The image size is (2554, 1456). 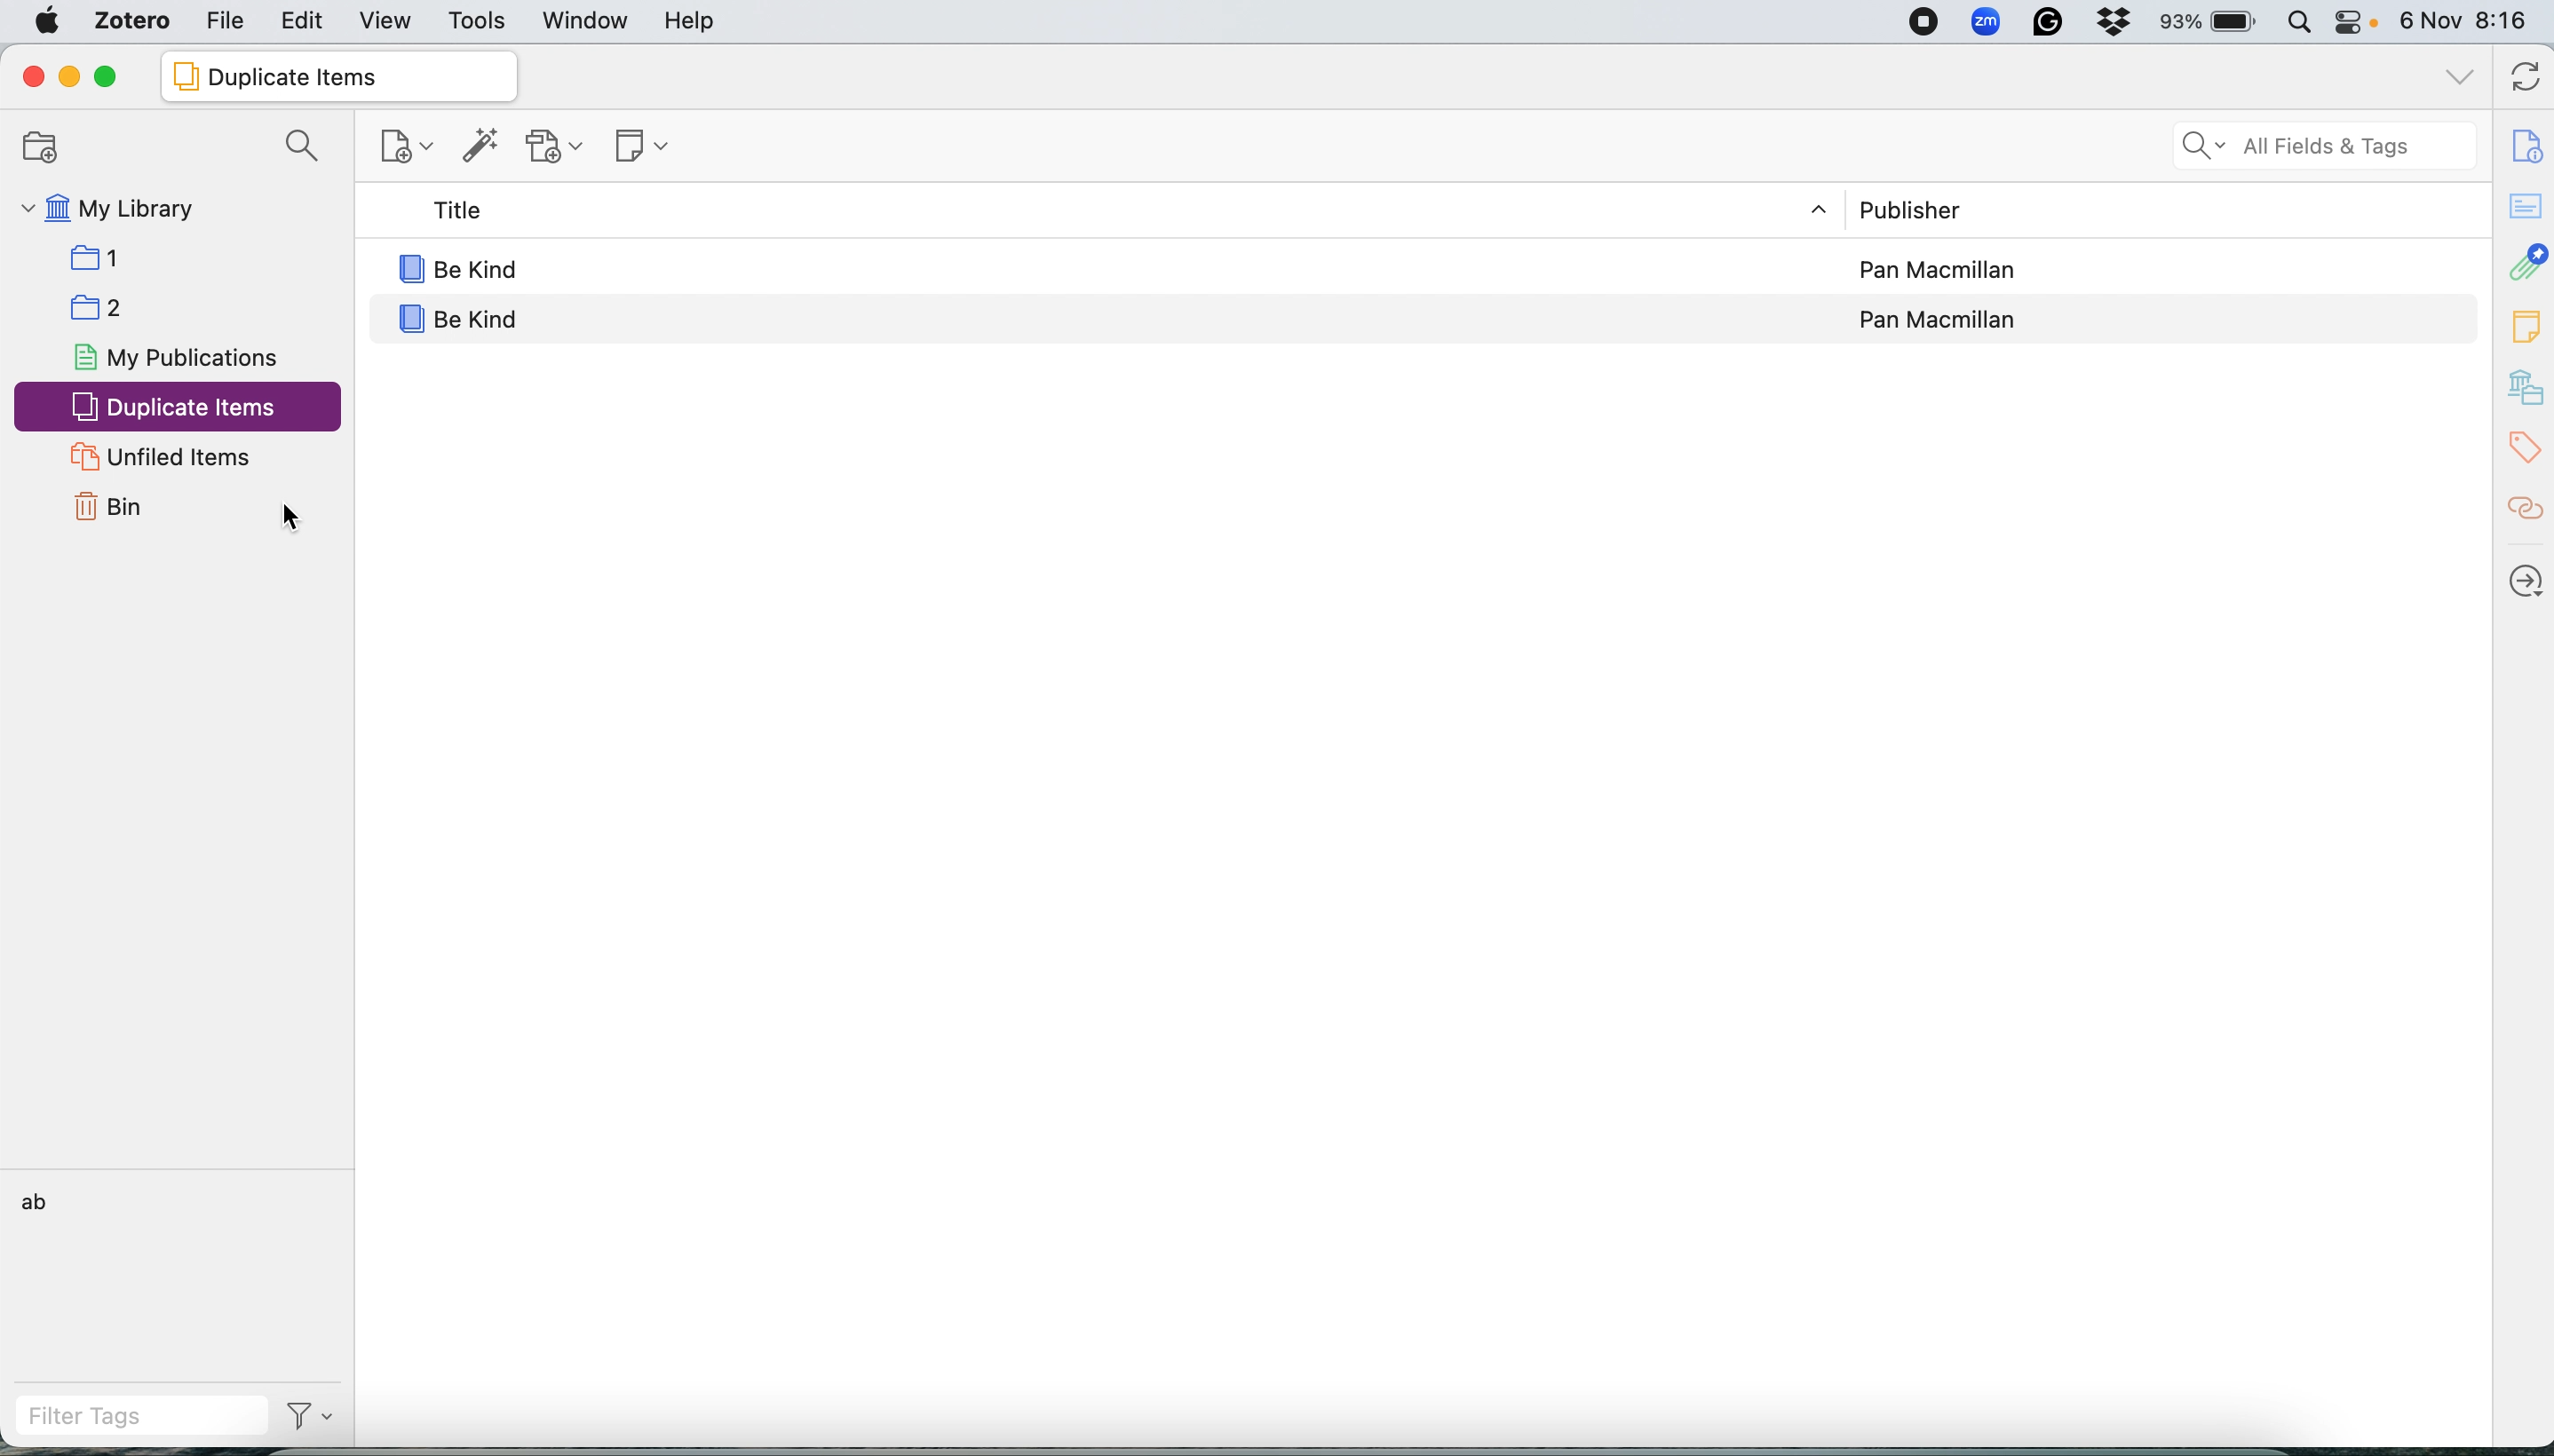 I want to click on system logo, so click(x=48, y=23).